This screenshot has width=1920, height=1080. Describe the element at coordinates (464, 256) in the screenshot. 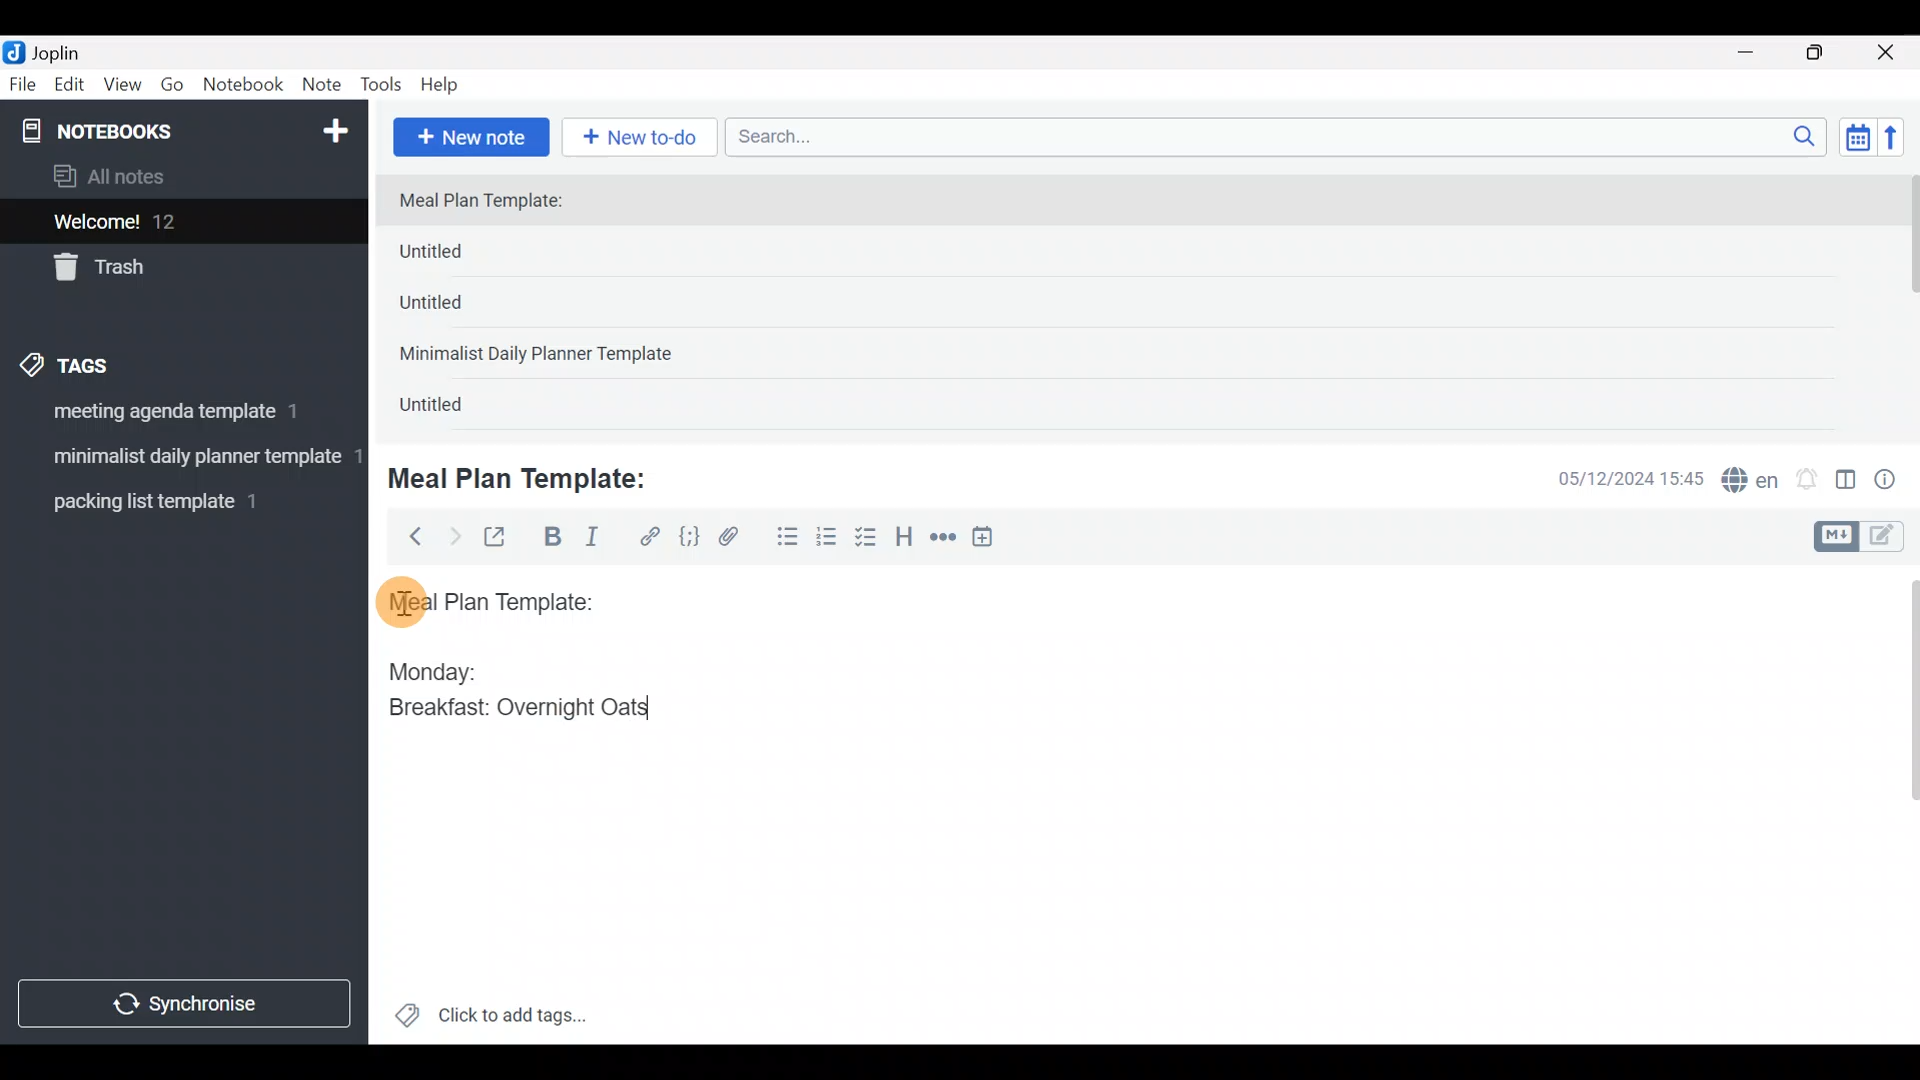

I see `Untitled` at that location.